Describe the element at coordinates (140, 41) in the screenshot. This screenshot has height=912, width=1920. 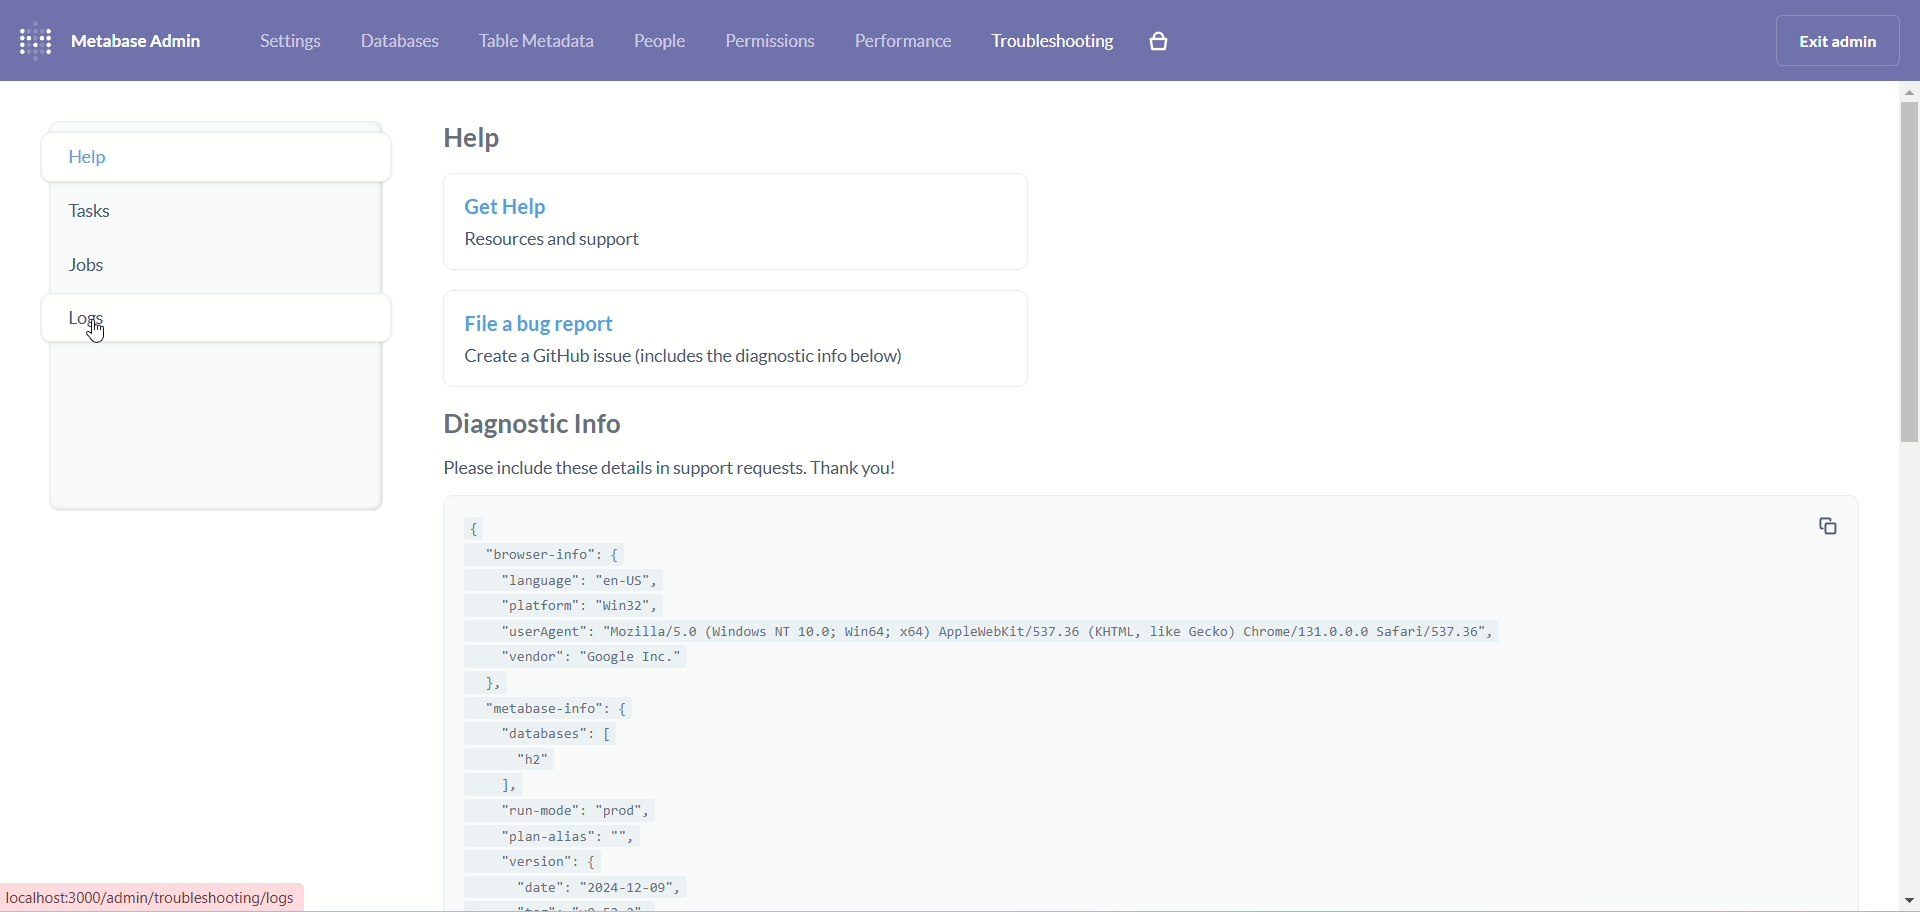
I see `metabase admin` at that location.